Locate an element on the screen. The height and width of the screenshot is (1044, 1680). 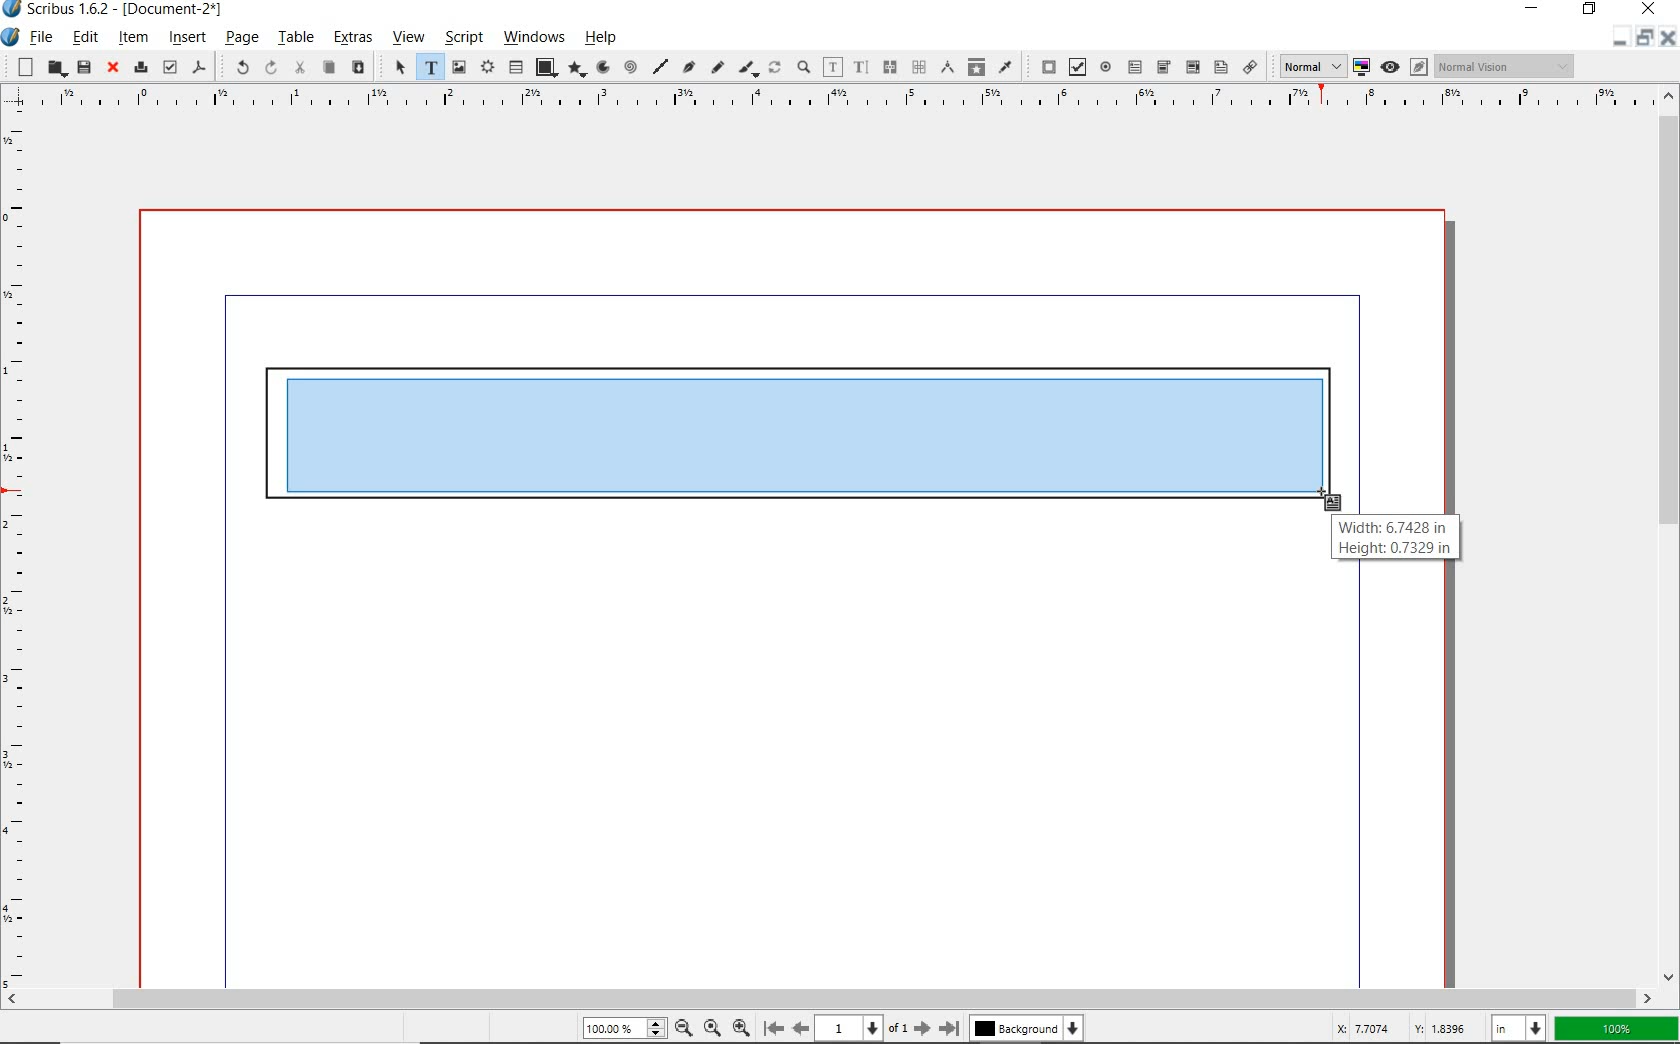
edit text with story editor is located at coordinates (861, 68).